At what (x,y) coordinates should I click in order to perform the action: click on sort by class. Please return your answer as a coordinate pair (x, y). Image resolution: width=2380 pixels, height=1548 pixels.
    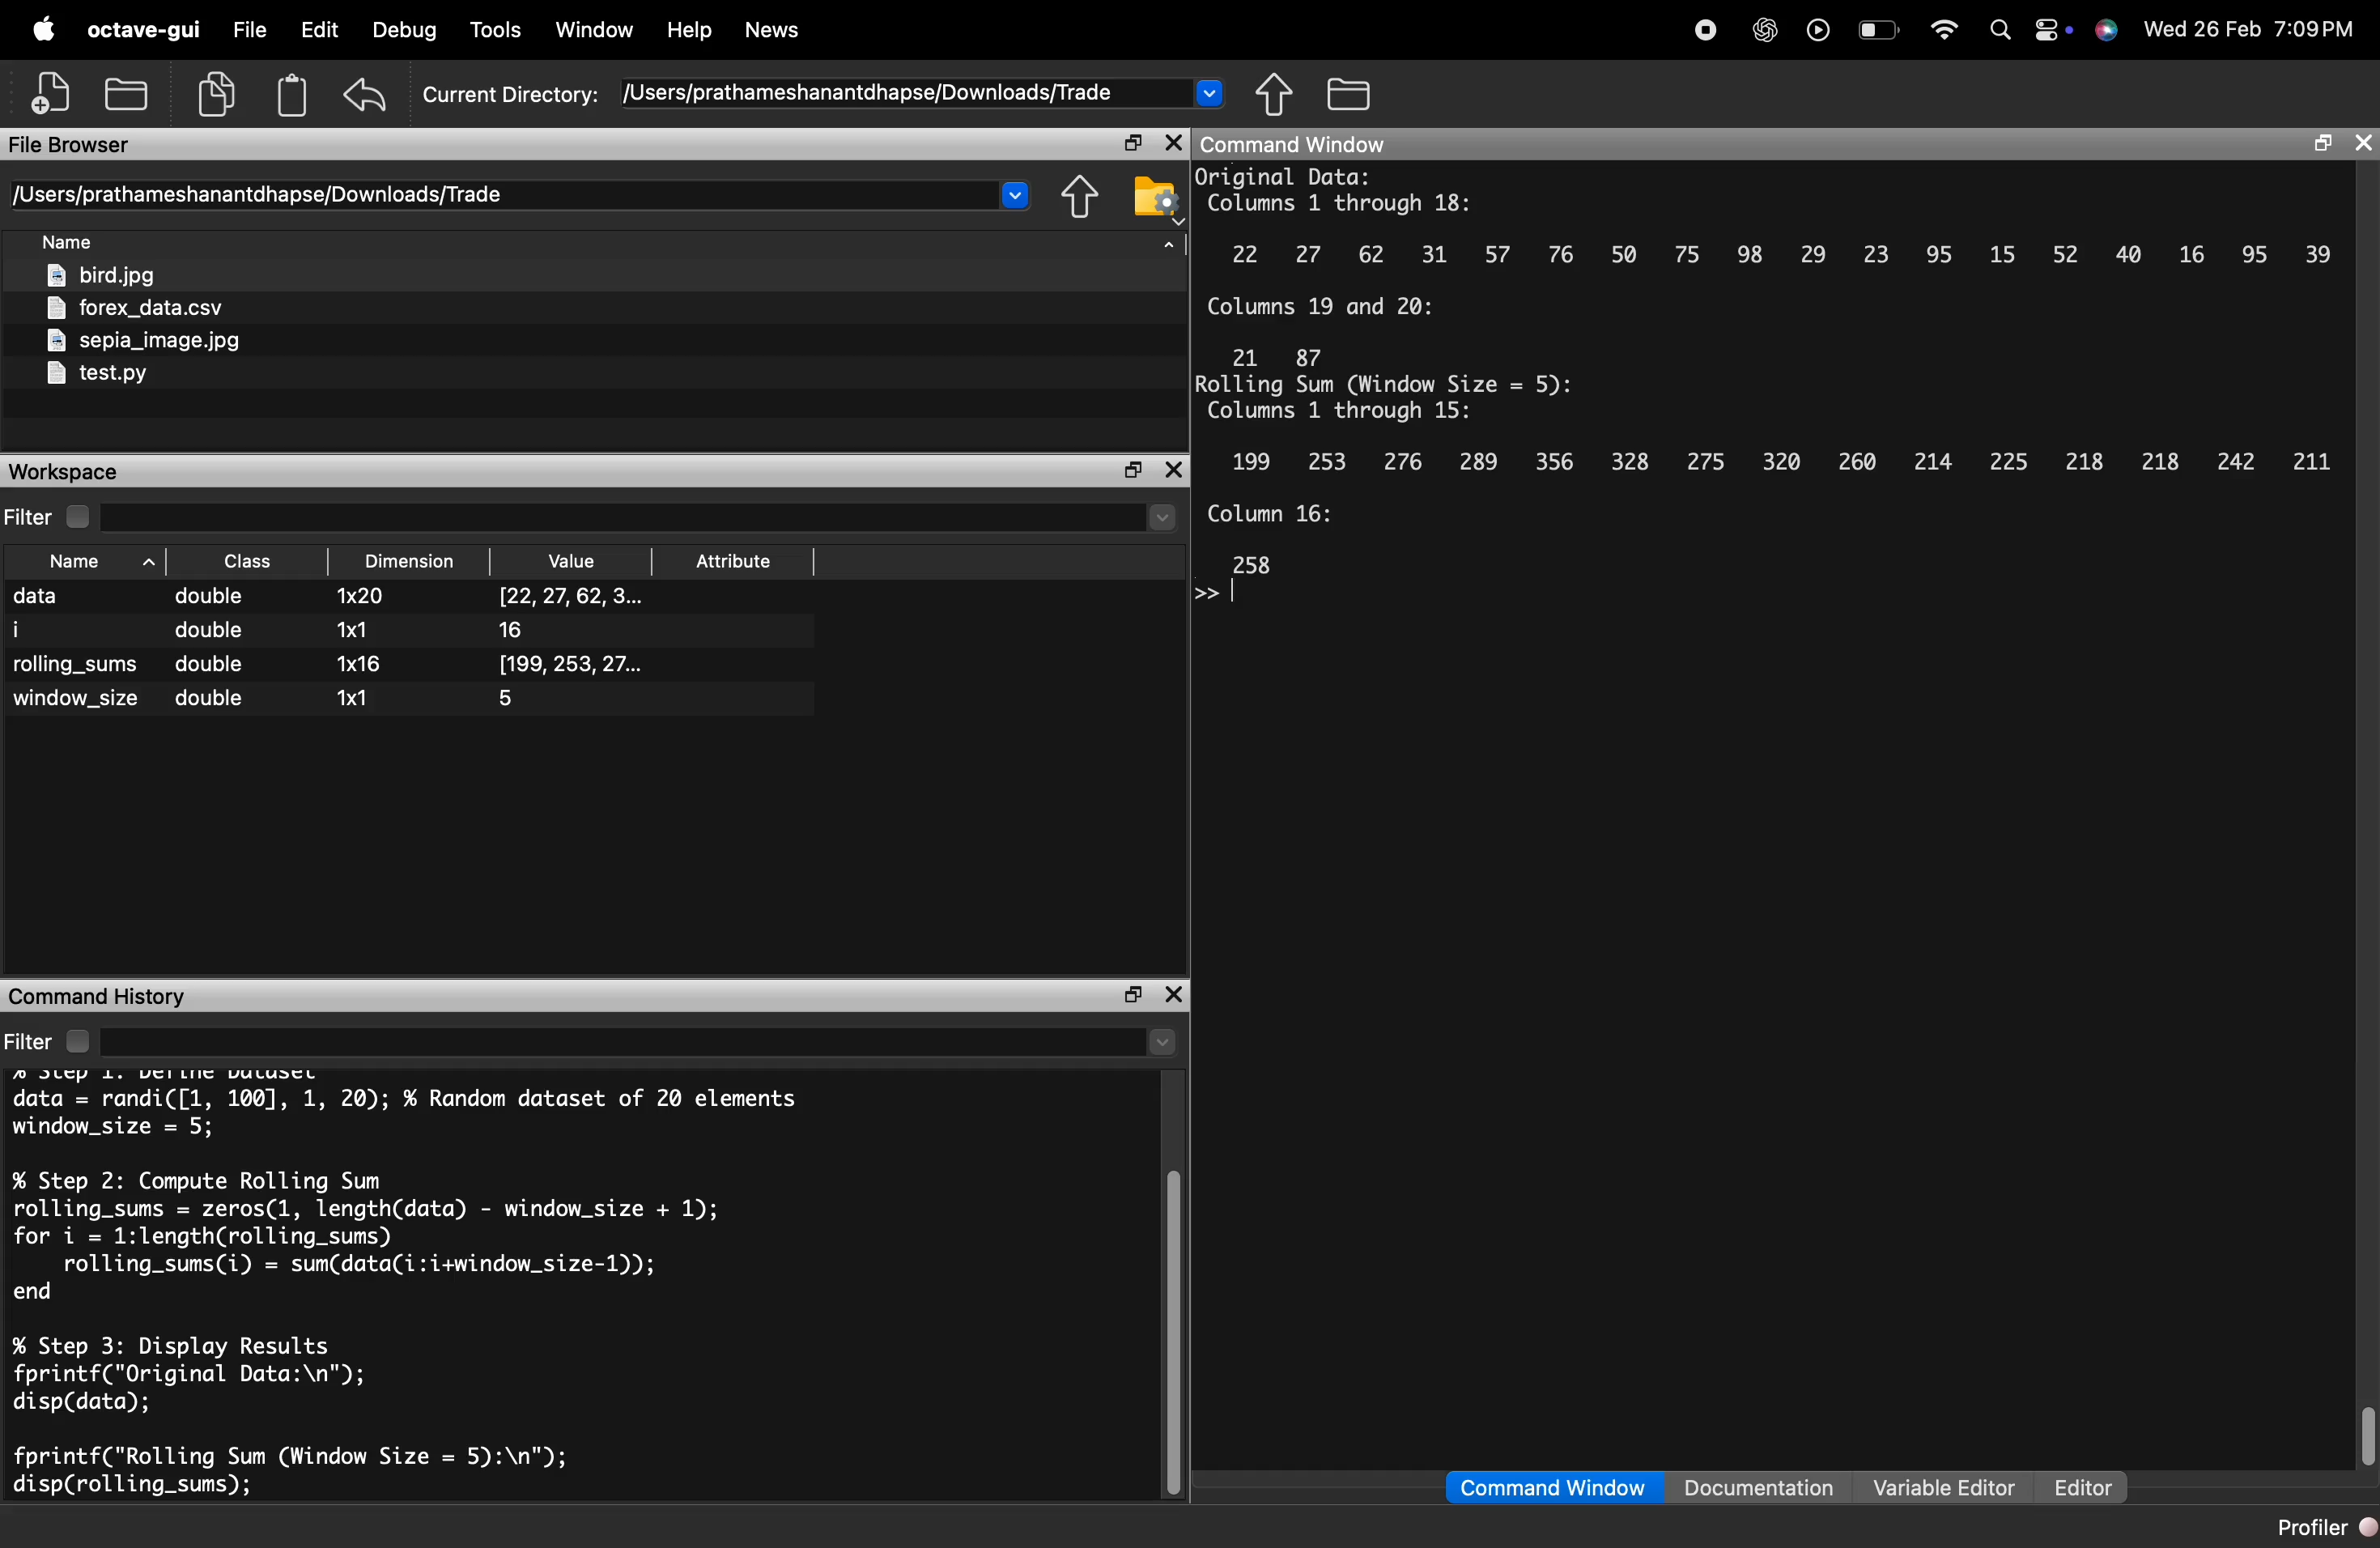
    Looking at the image, I should click on (254, 562).